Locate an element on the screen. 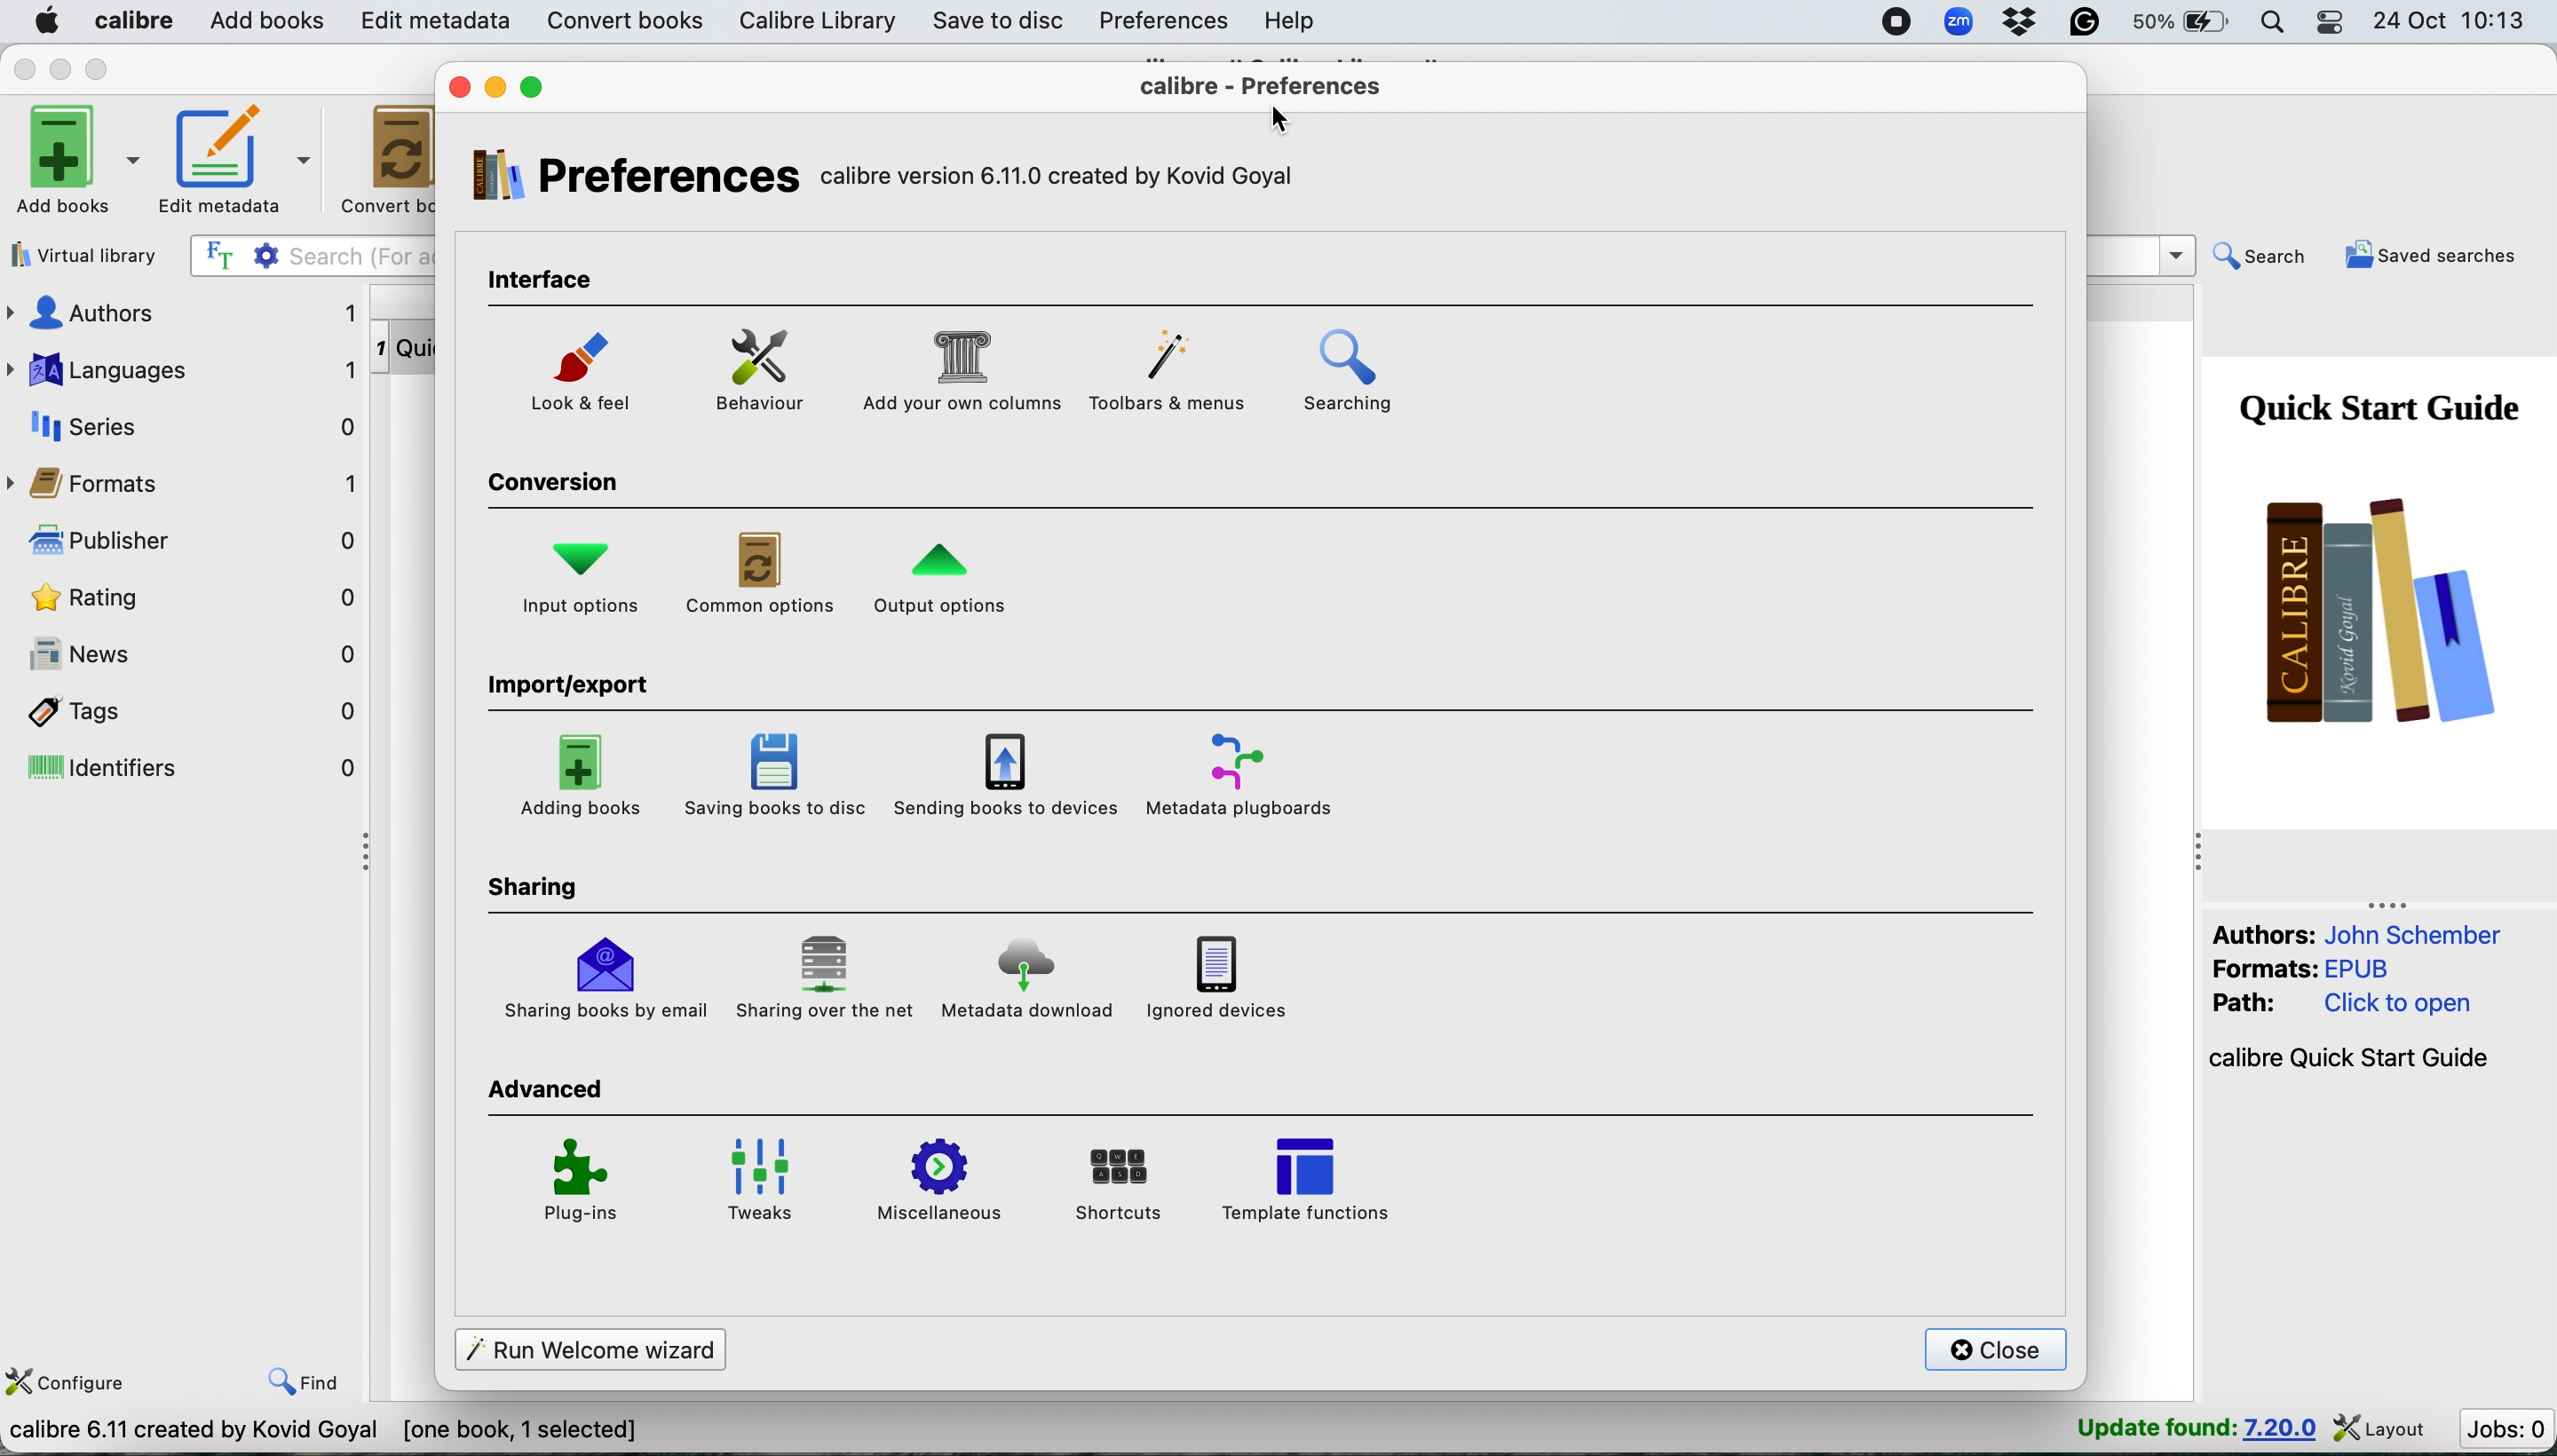  metadata download is located at coordinates (1029, 982).